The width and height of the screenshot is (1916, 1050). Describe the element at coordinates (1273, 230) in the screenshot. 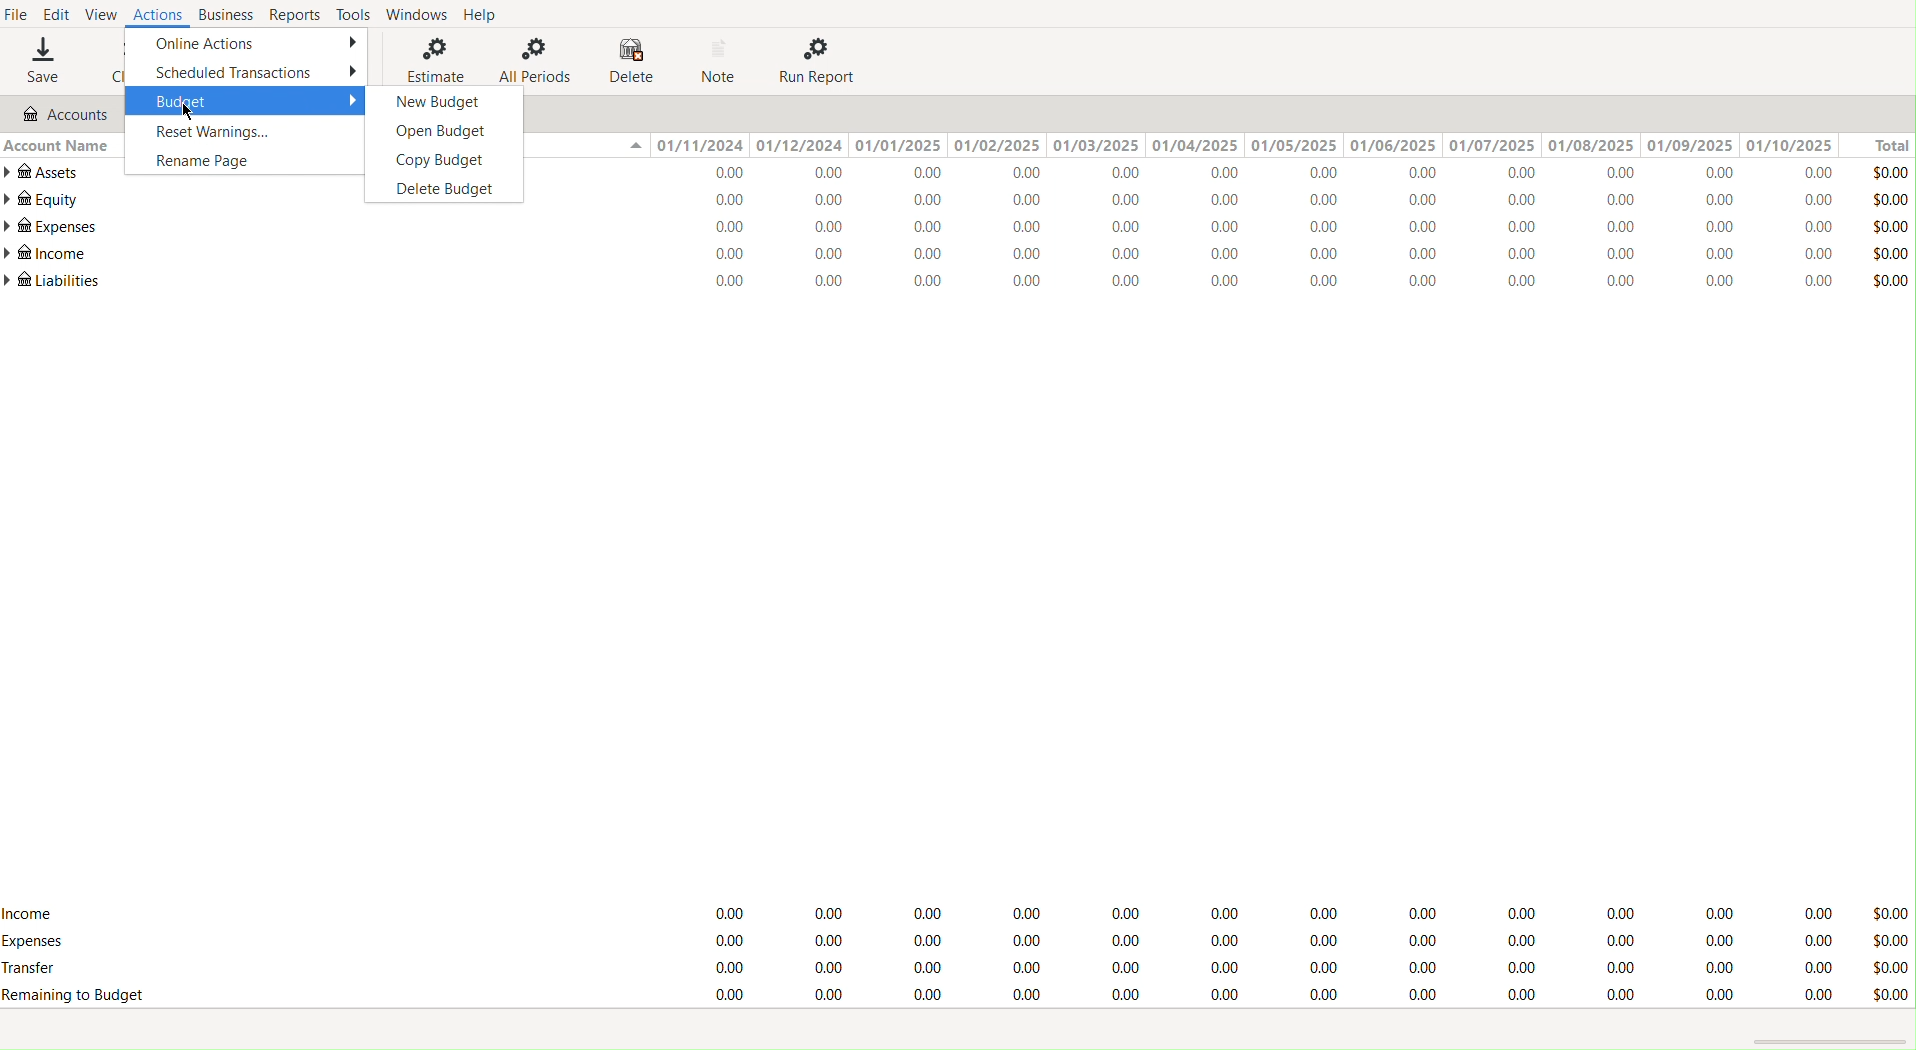

I see `Expenses Values` at that location.